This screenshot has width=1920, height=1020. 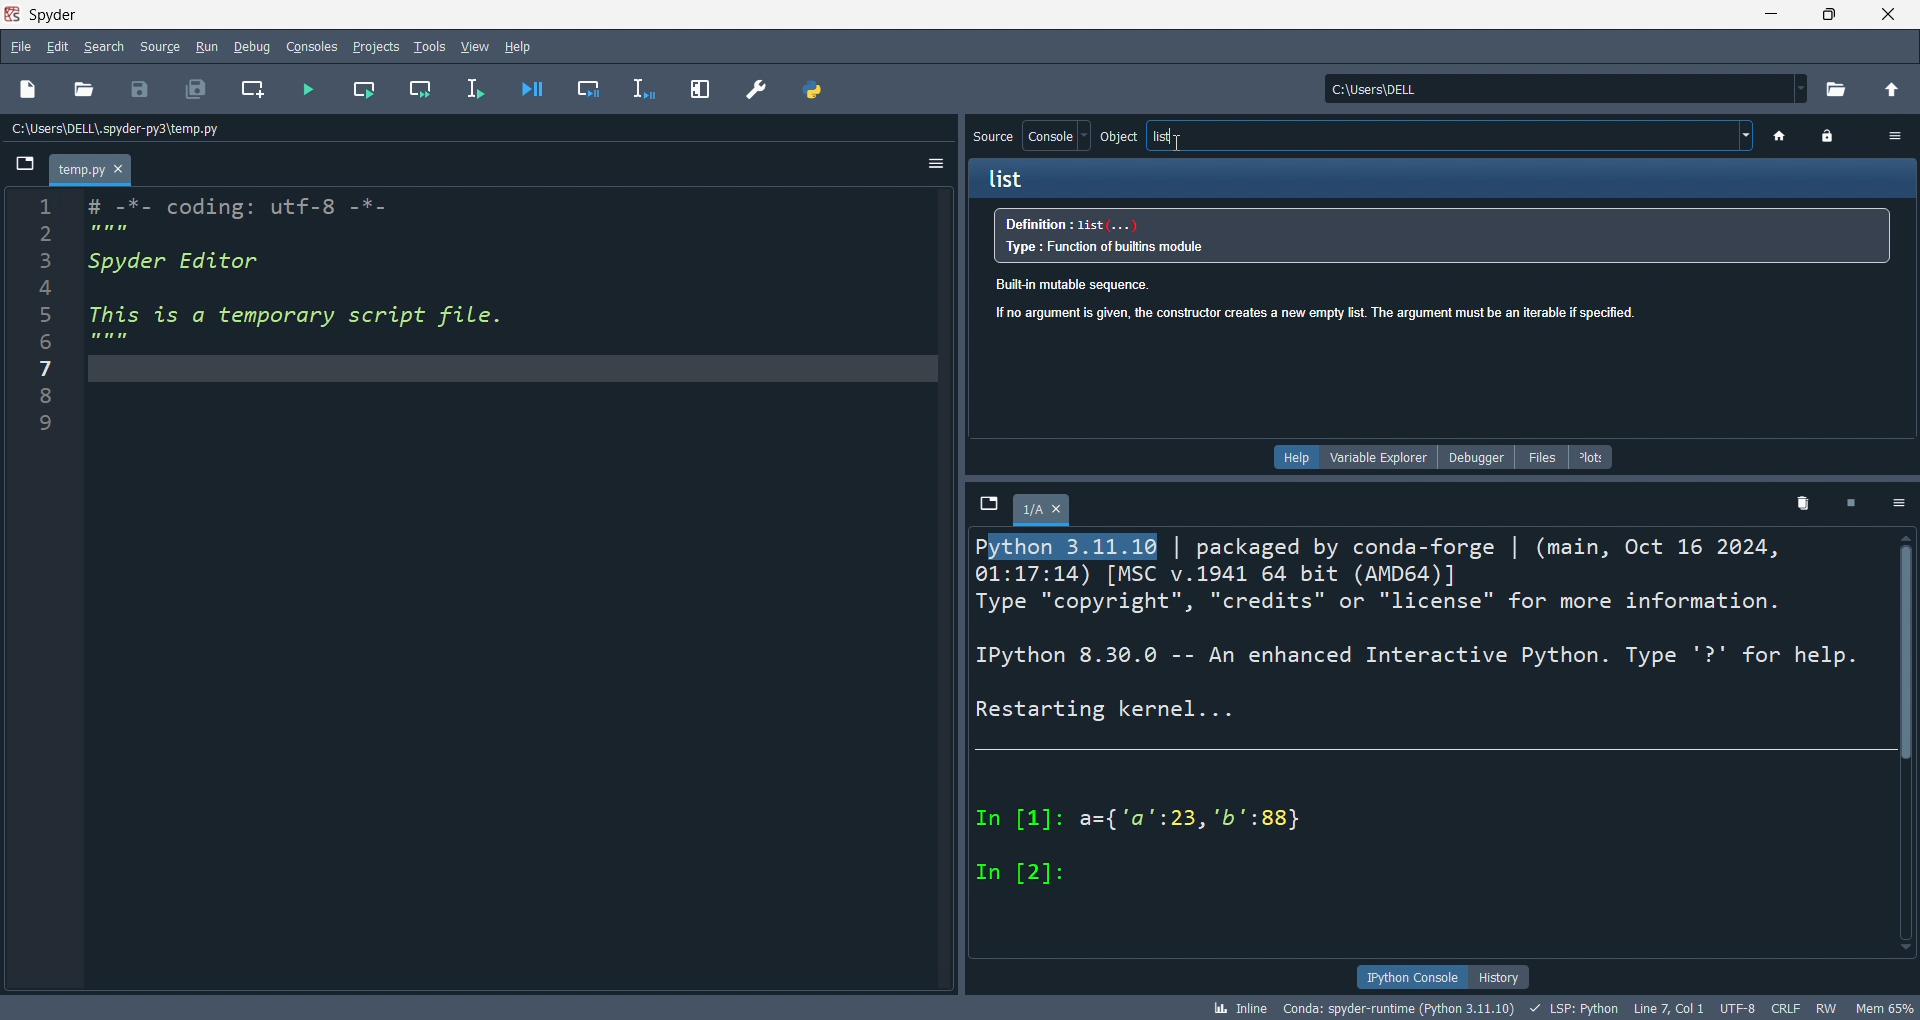 I want to click on debug, so click(x=255, y=44).